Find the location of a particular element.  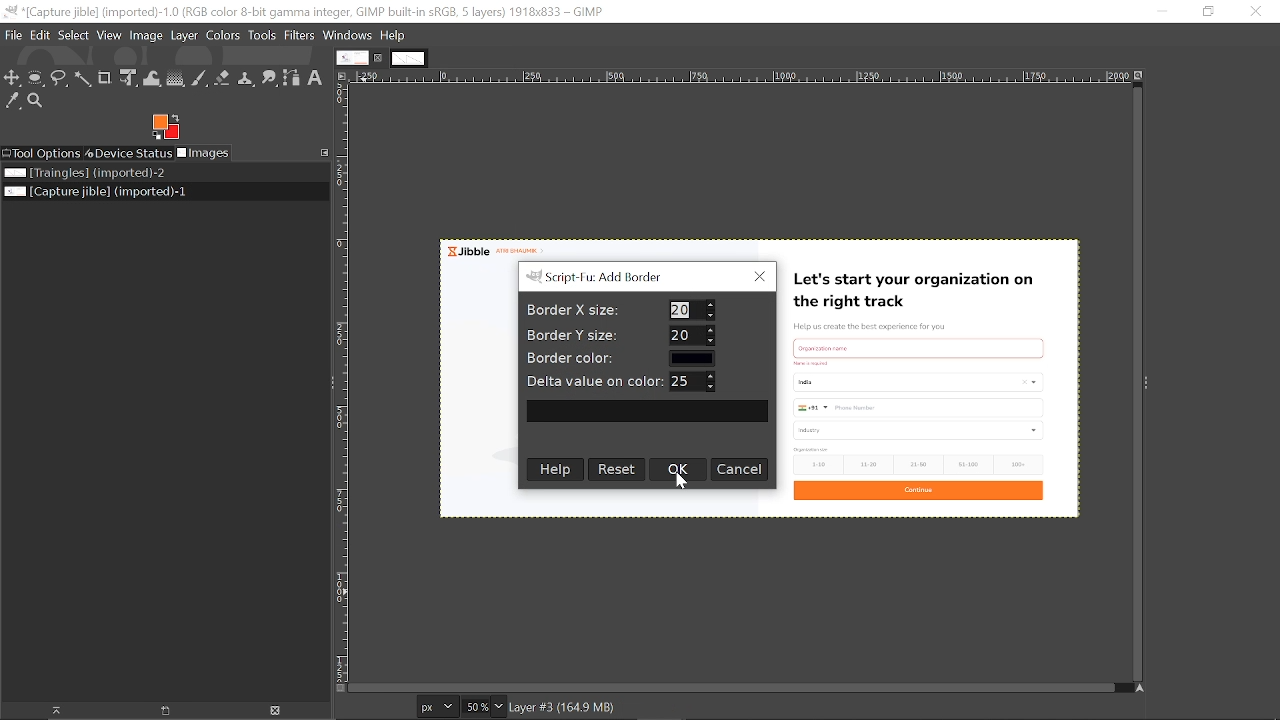

Foreground color is located at coordinates (165, 127).